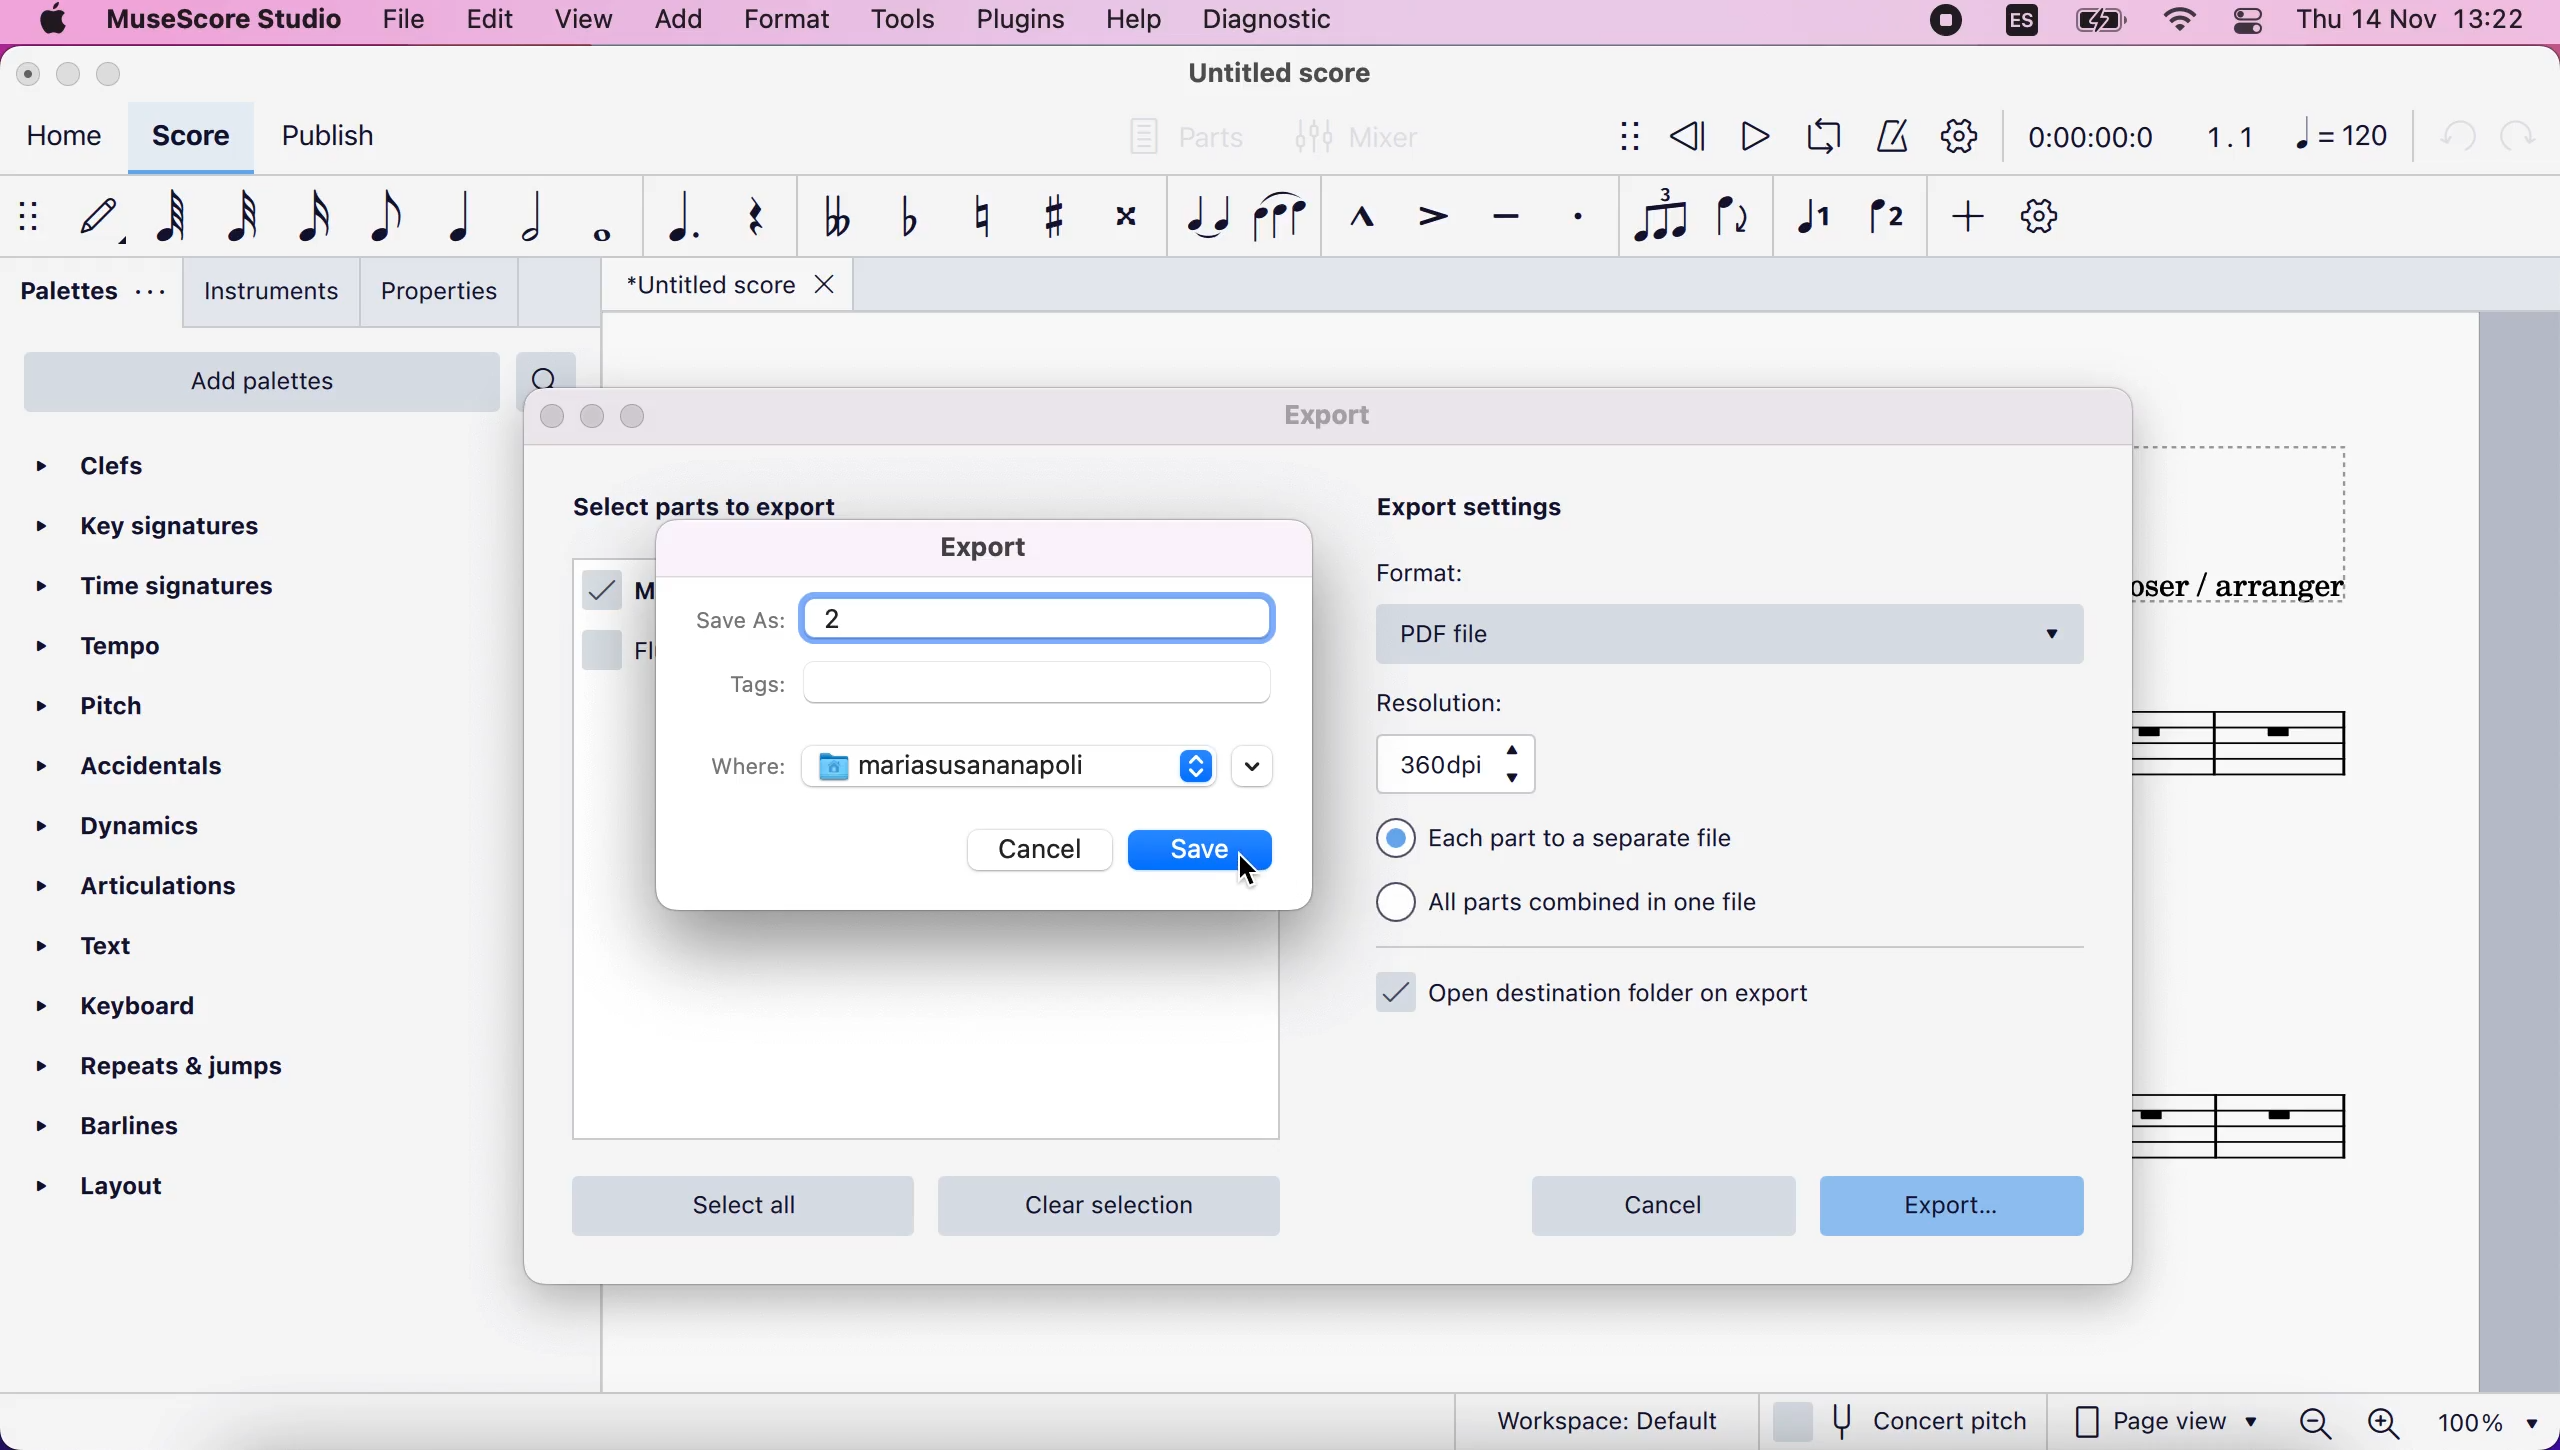 This screenshot has width=2560, height=1450. What do you see at coordinates (1595, 1419) in the screenshot?
I see `workspace default` at bounding box center [1595, 1419].